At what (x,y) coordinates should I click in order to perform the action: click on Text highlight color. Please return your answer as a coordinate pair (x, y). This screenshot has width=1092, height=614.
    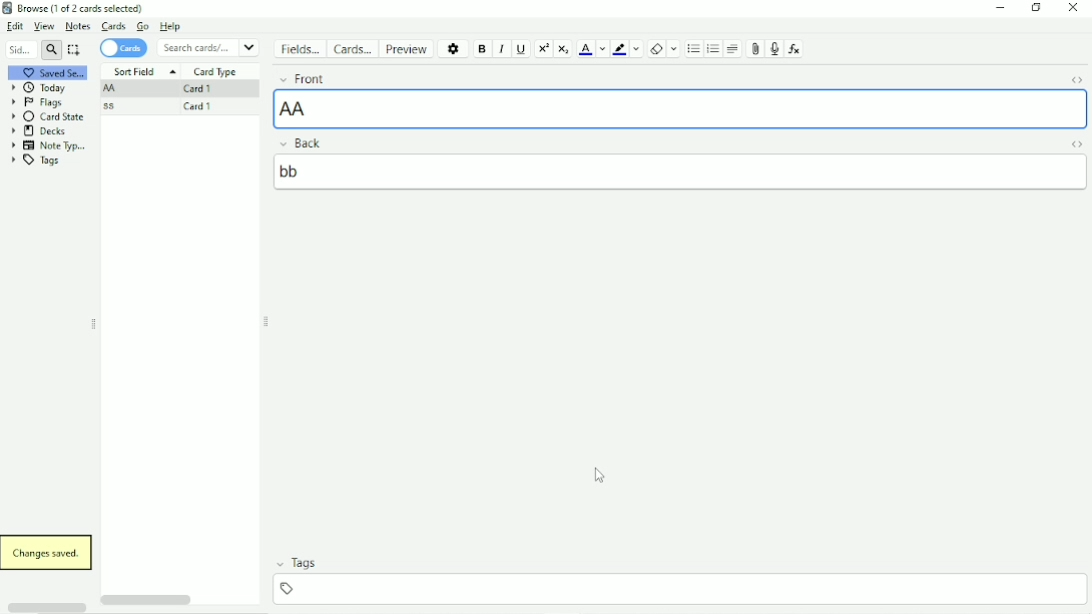
    Looking at the image, I should click on (619, 49).